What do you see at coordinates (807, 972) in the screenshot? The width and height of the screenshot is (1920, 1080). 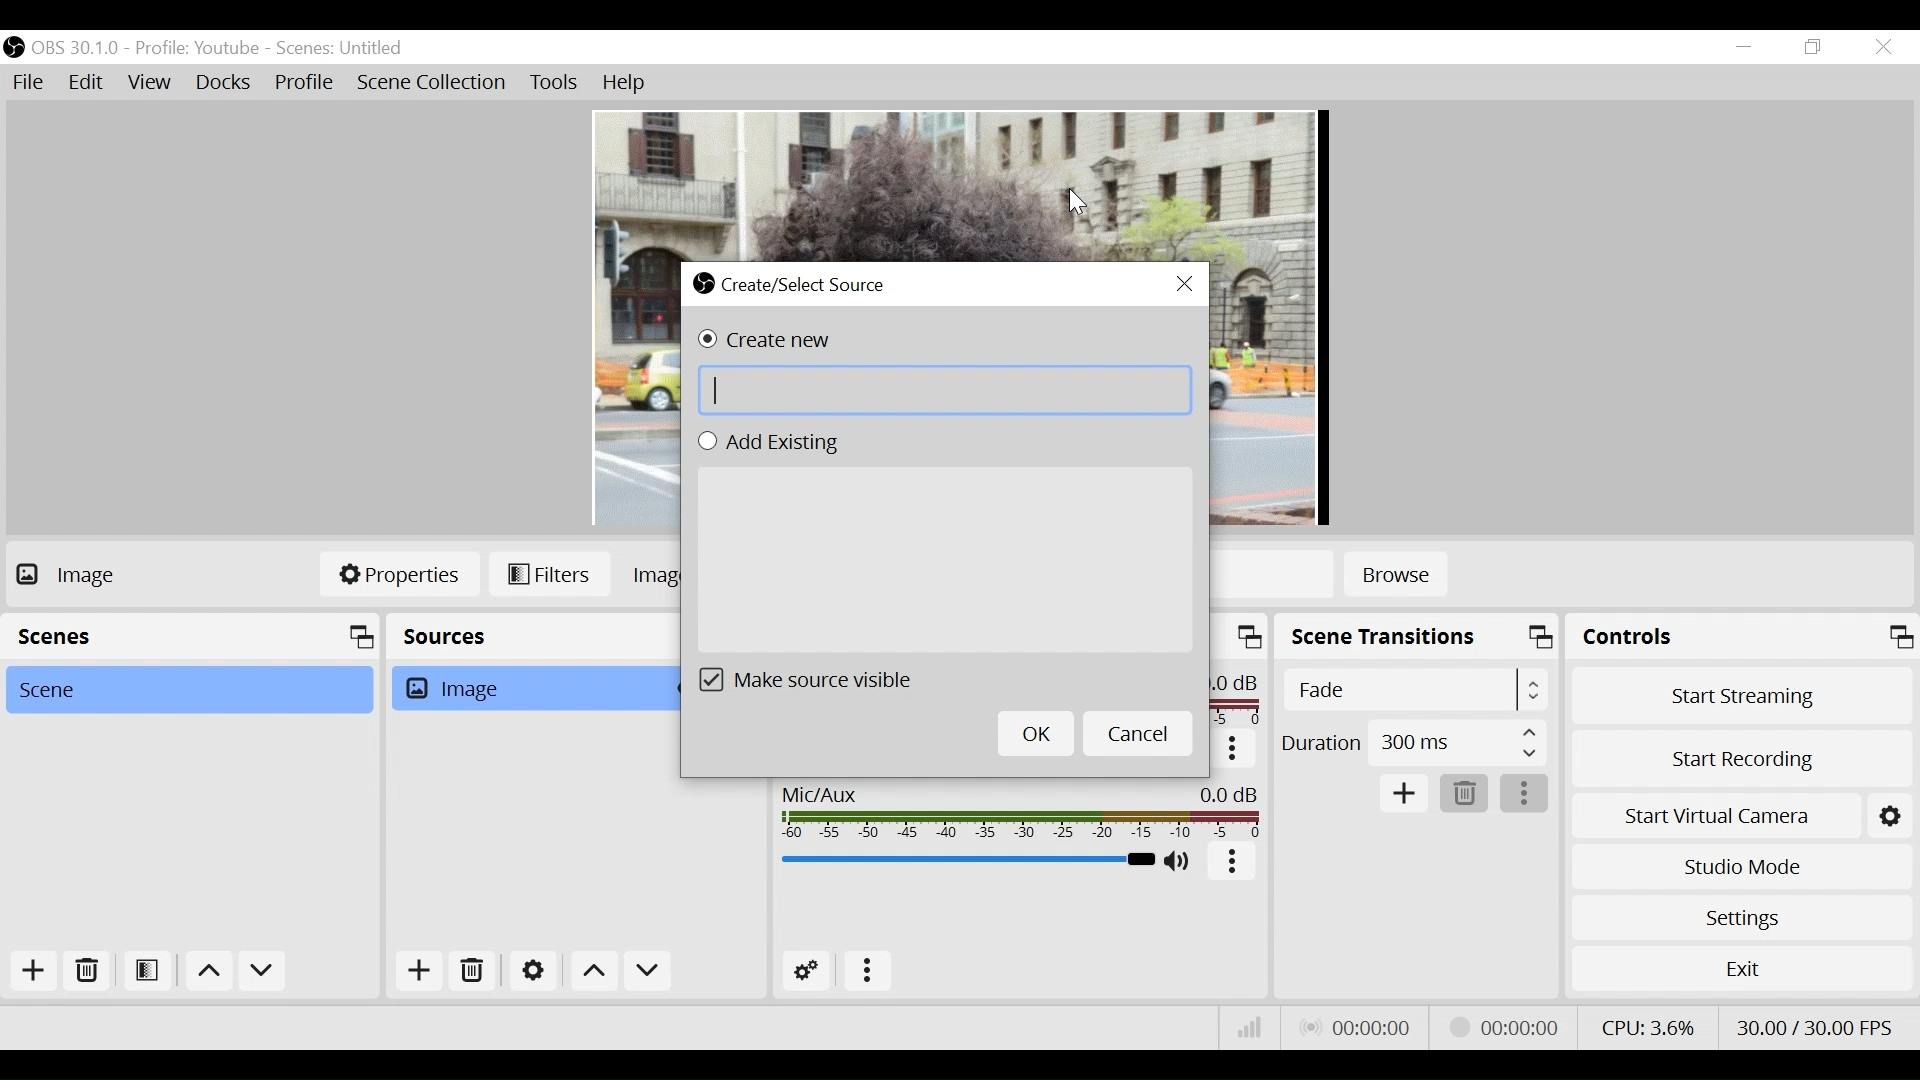 I see `Advanced Audio Settings` at bounding box center [807, 972].